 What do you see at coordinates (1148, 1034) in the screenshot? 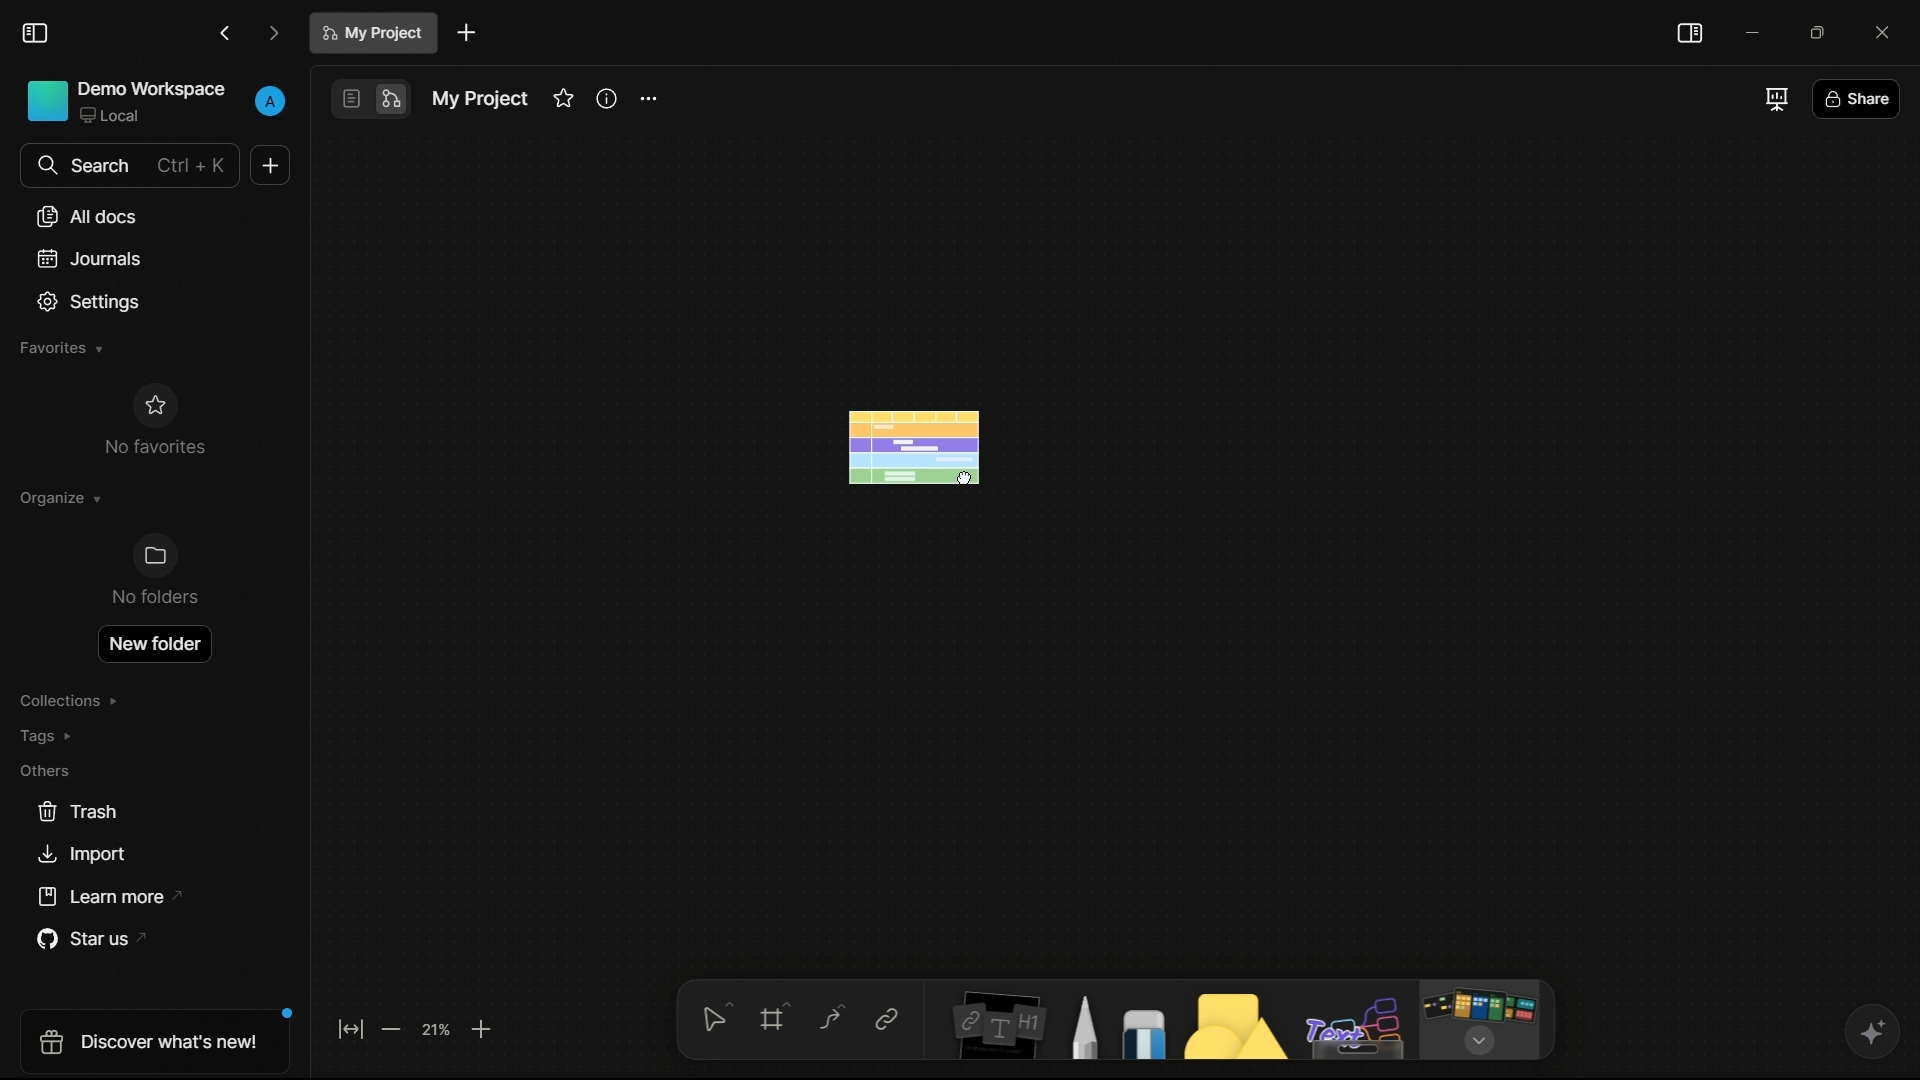
I see `eraser` at bounding box center [1148, 1034].